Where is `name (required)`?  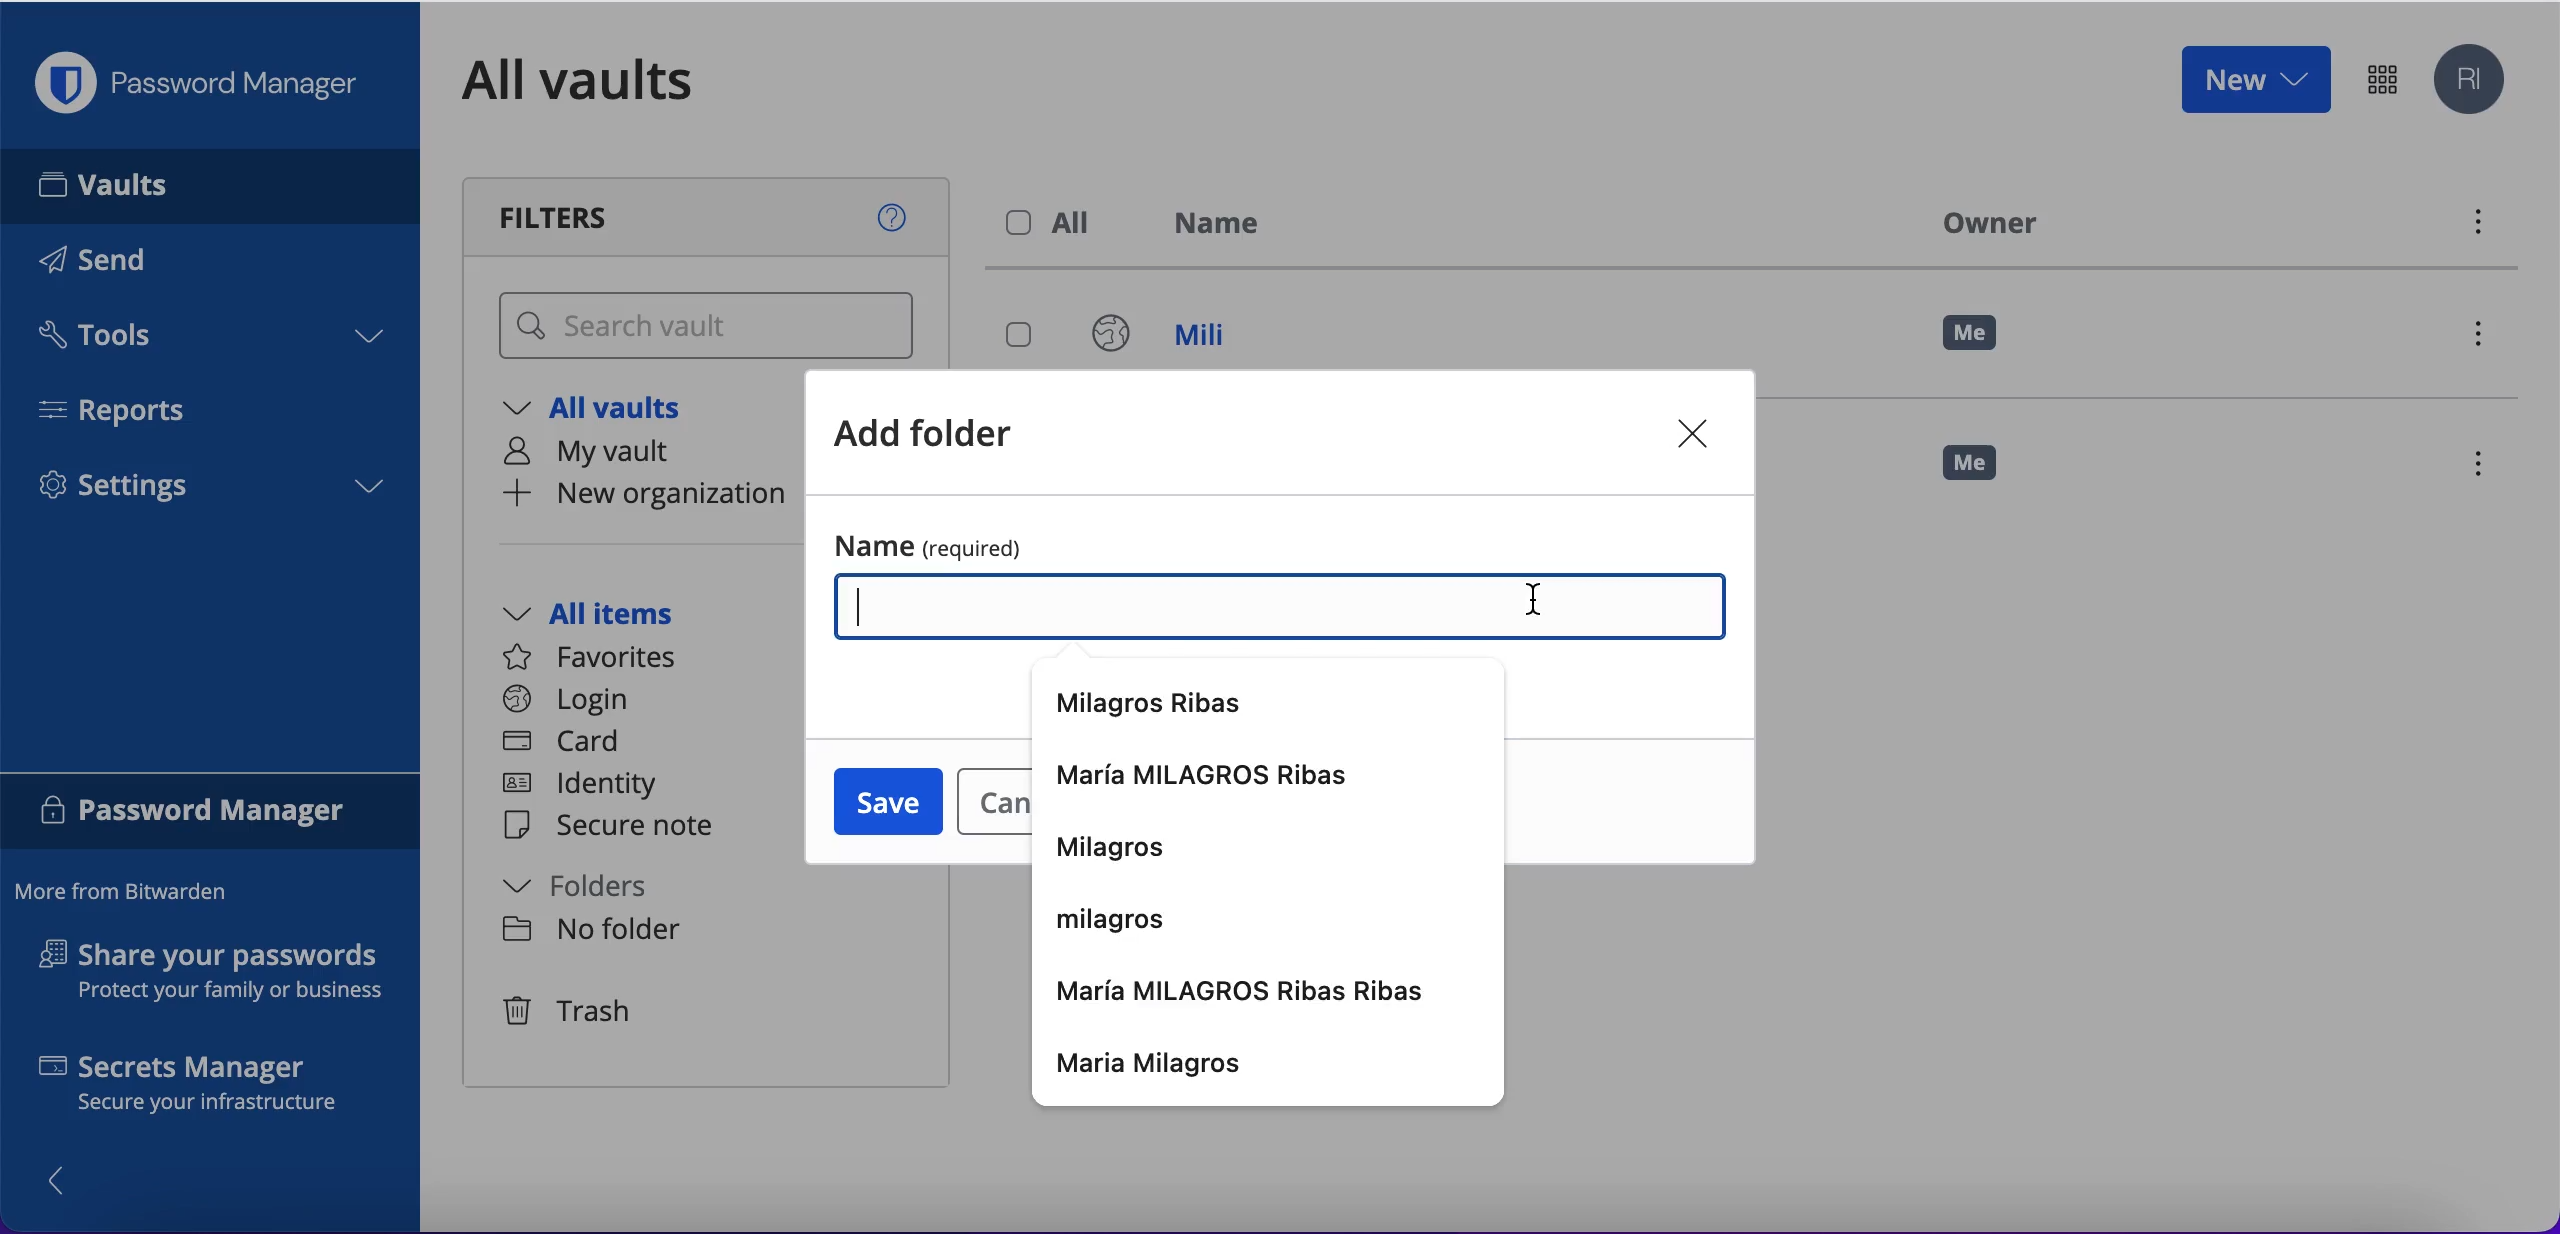
name (required) is located at coordinates (1274, 543).